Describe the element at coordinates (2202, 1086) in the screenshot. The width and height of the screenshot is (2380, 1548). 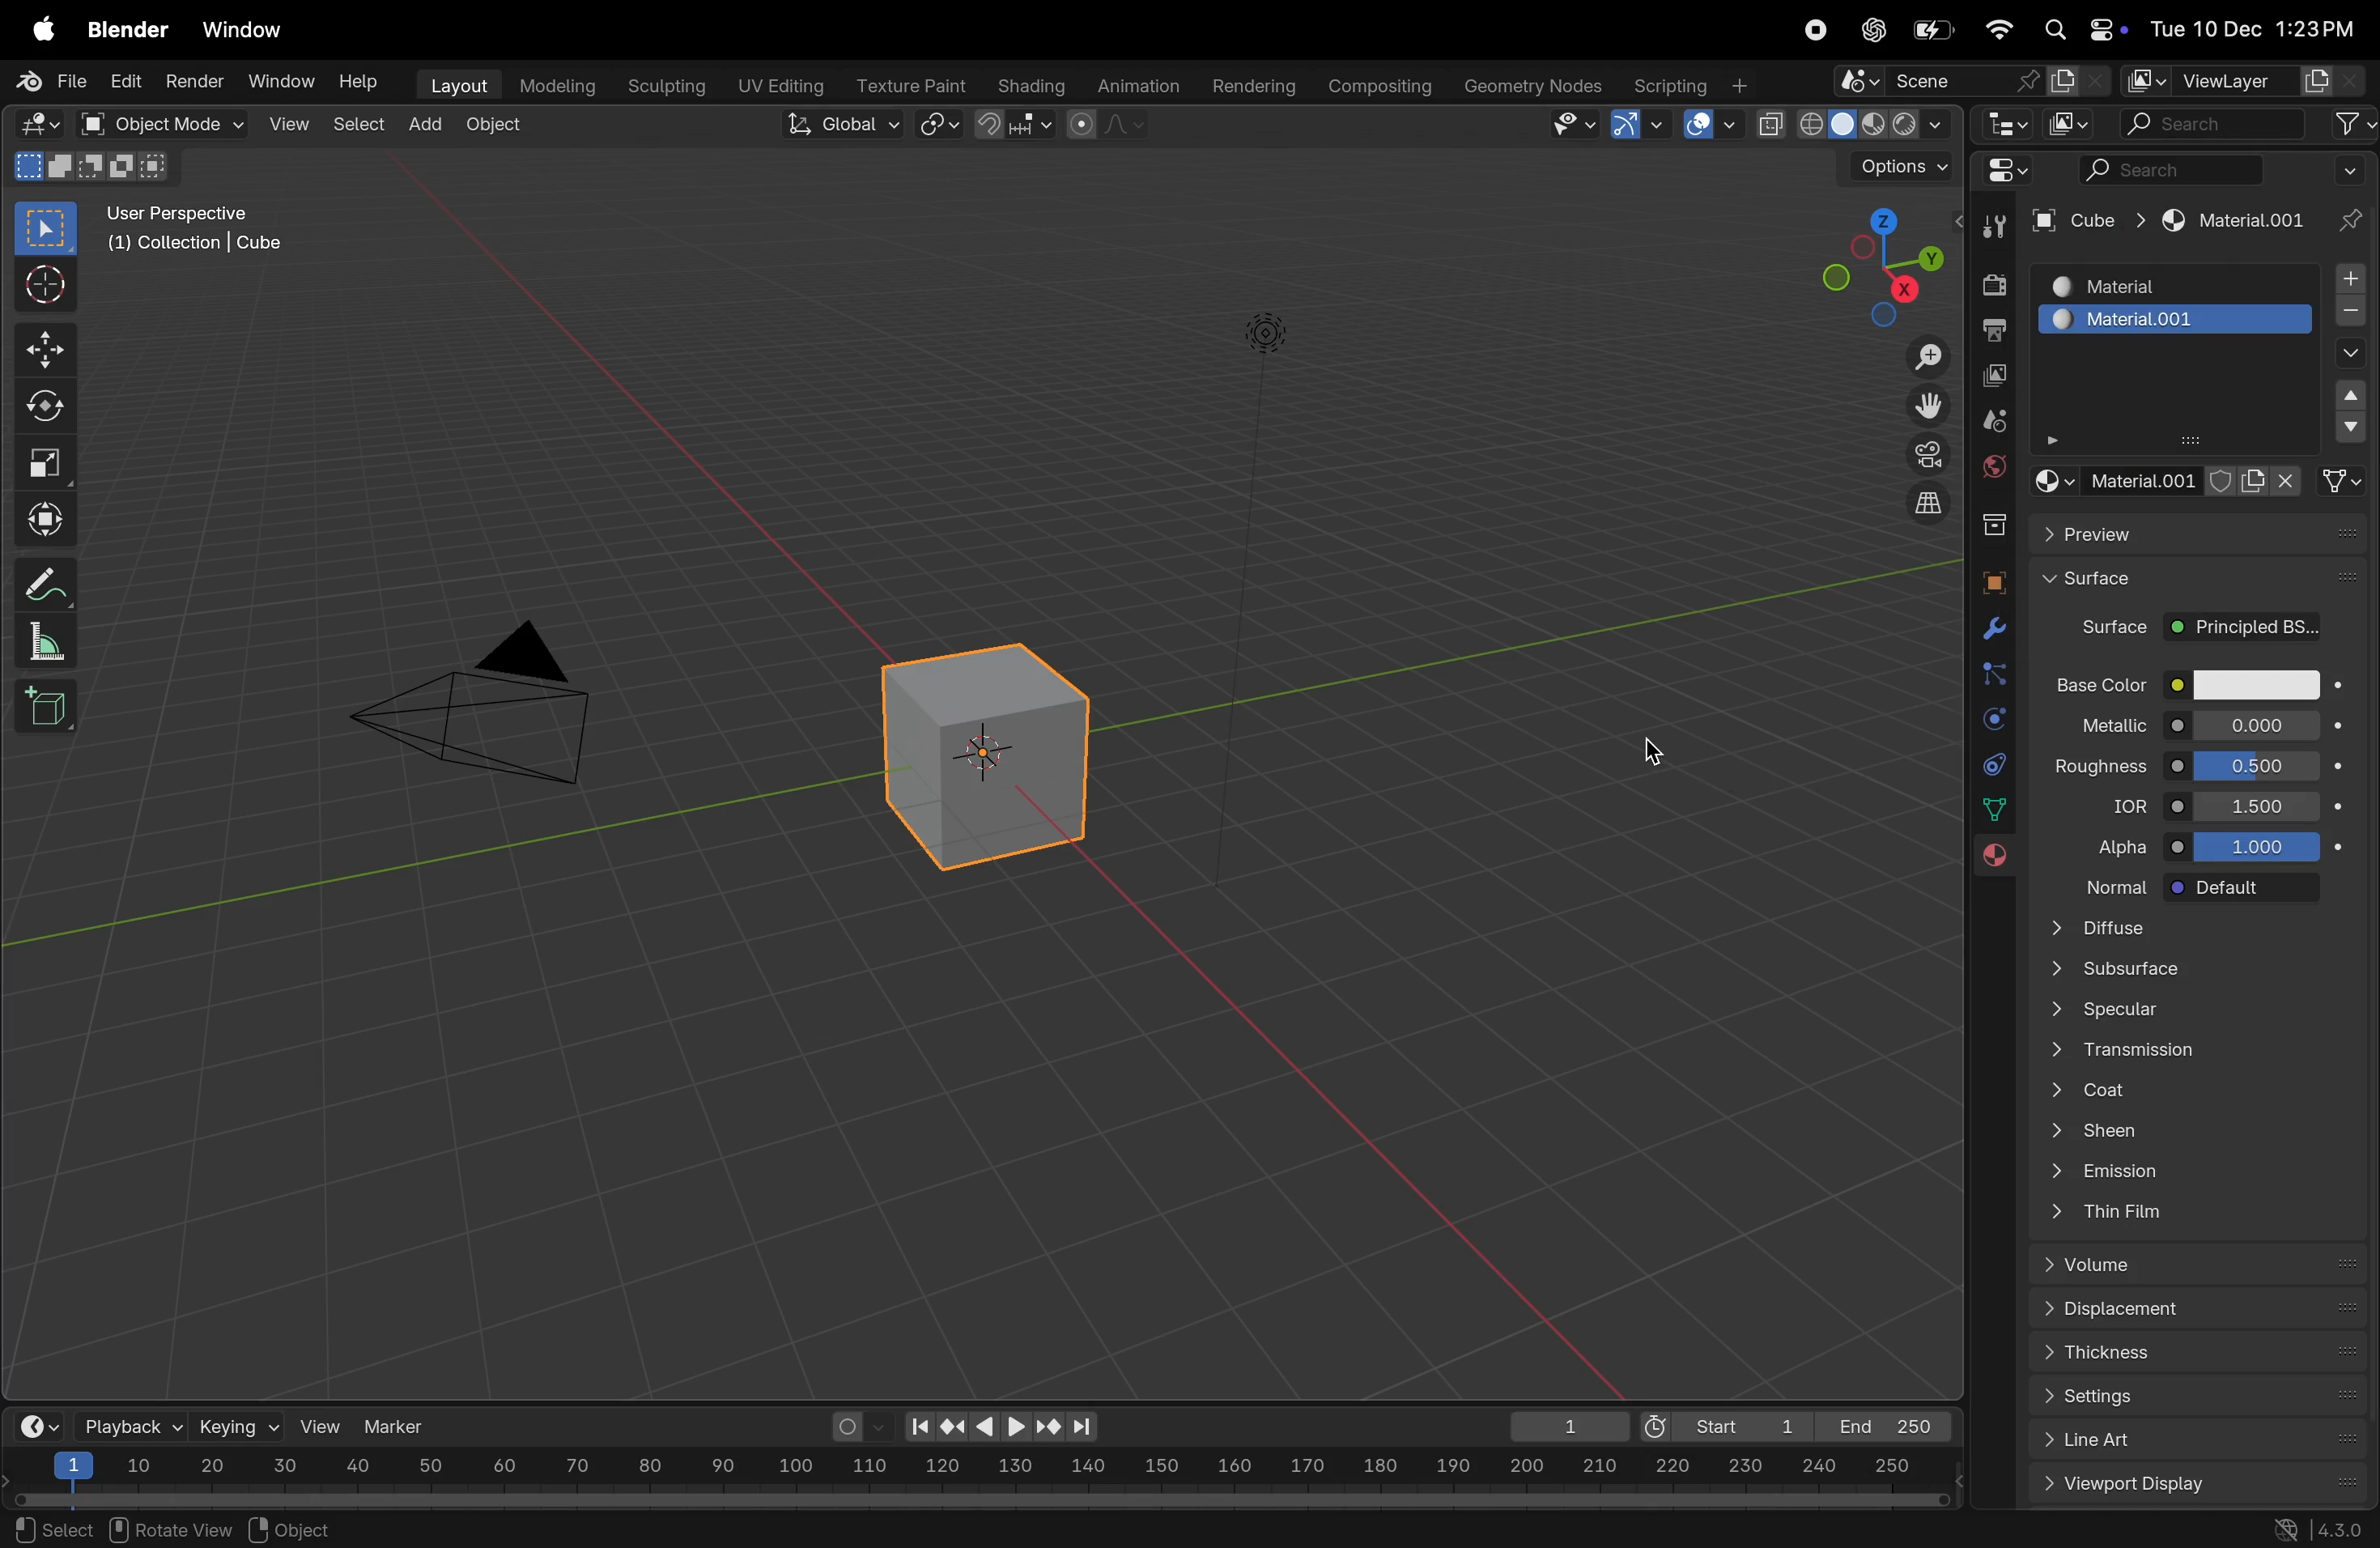
I see `coat` at that location.